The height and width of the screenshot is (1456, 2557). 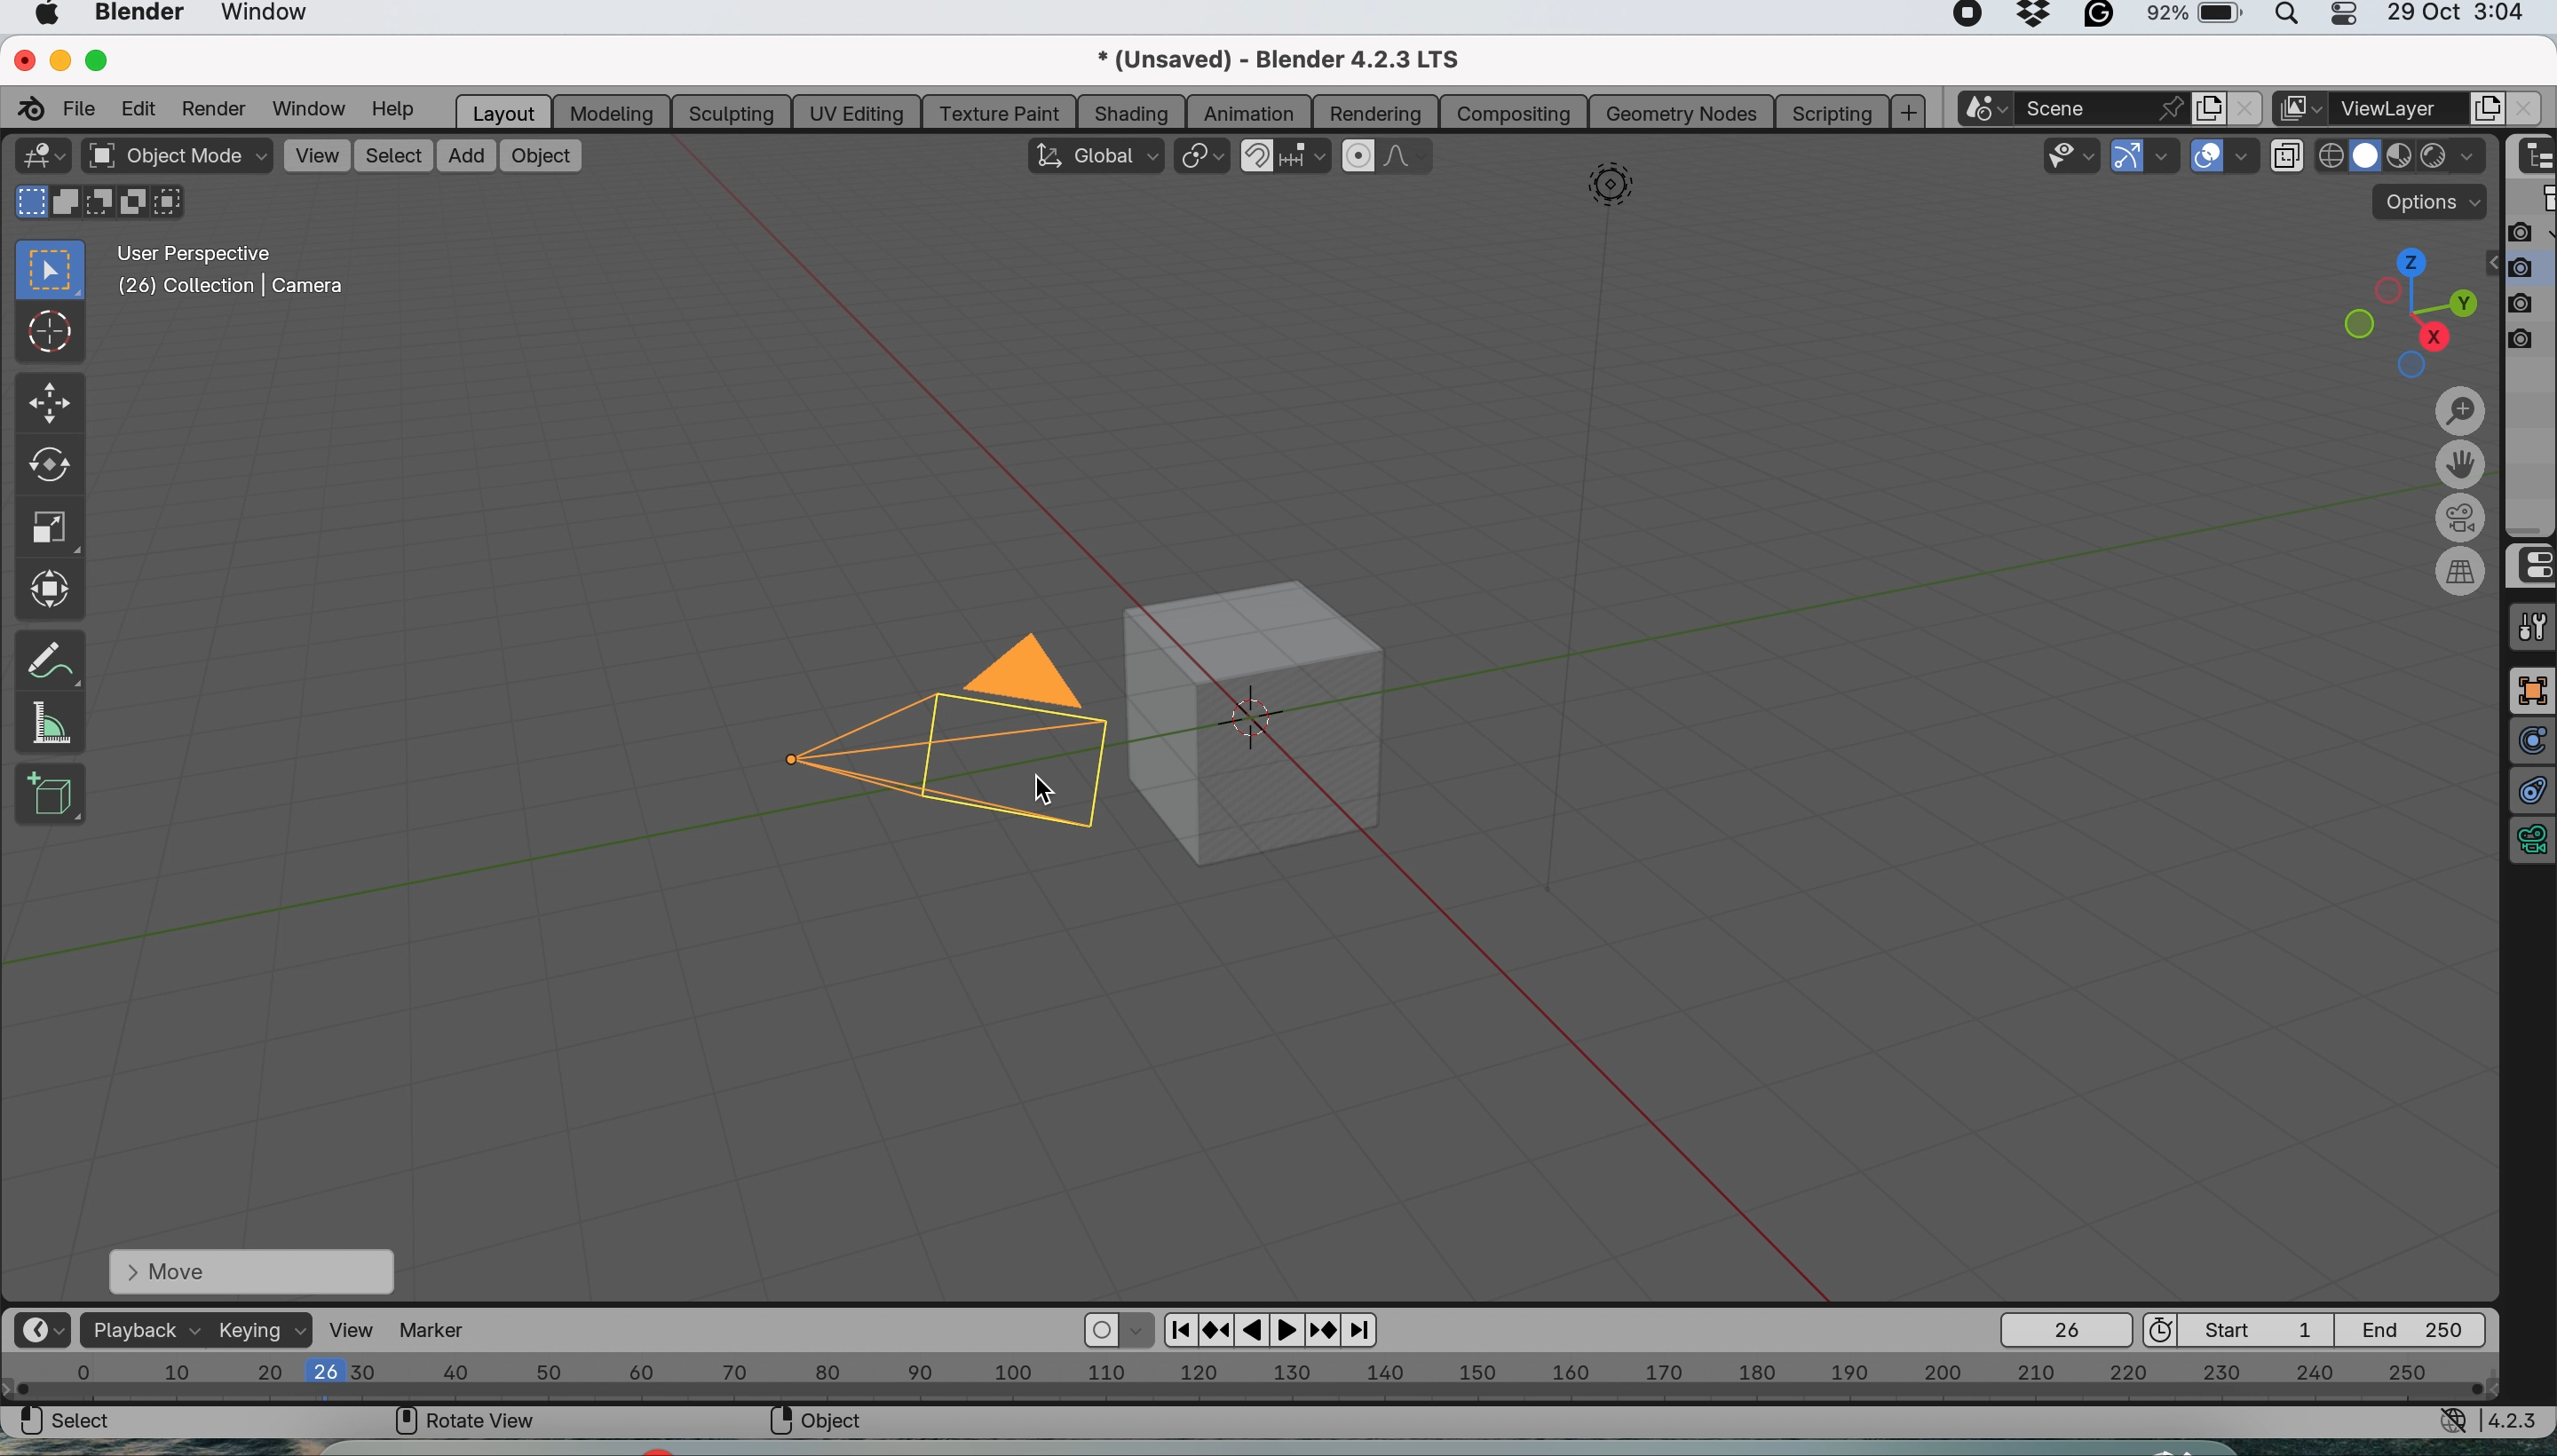 I want to click on switch current view, so click(x=2464, y=572).